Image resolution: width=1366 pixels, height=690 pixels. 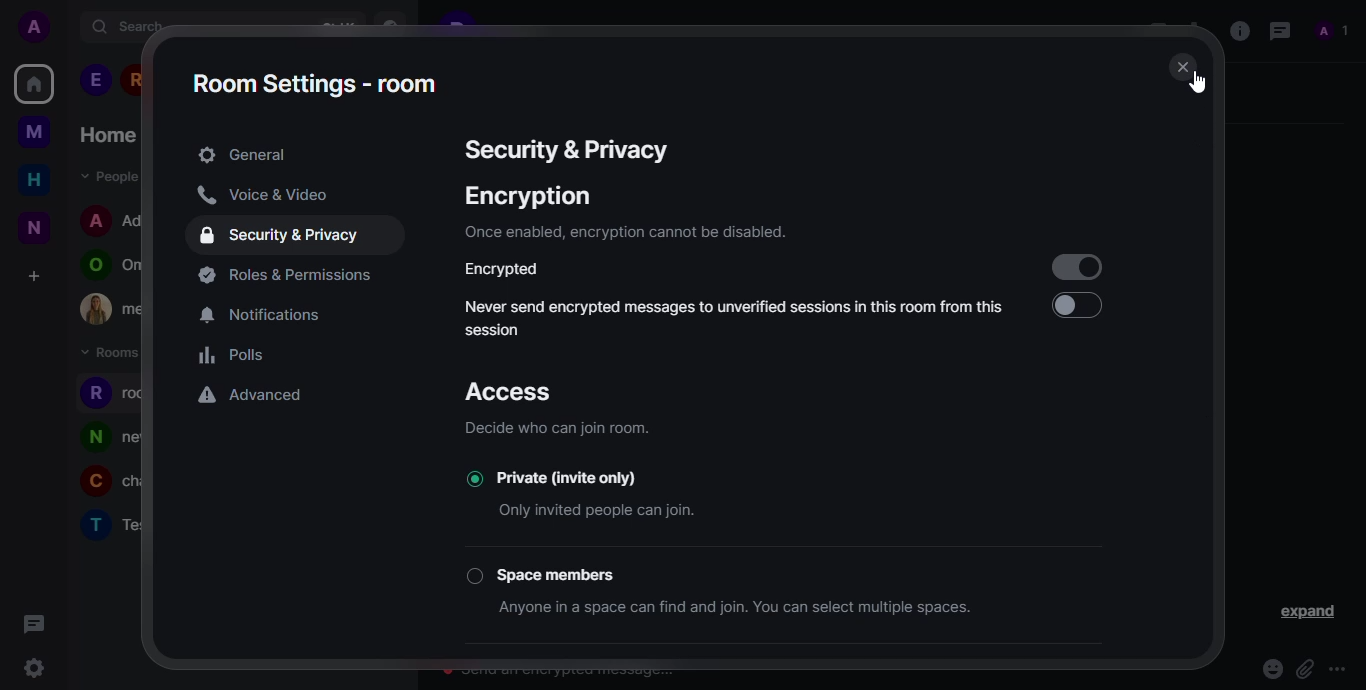 What do you see at coordinates (474, 576) in the screenshot?
I see `select` at bounding box center [474, 576].